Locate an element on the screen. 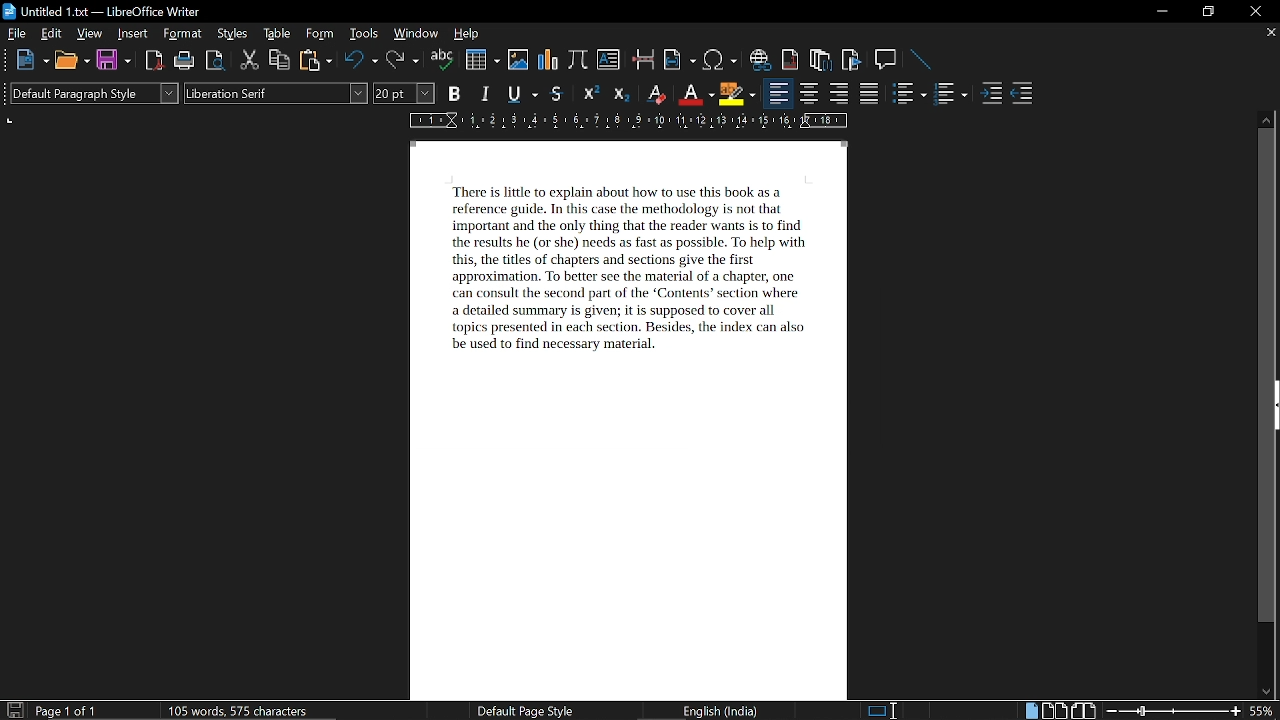 The image size is (1280, 720). copy is located at coordinates (279, 61).